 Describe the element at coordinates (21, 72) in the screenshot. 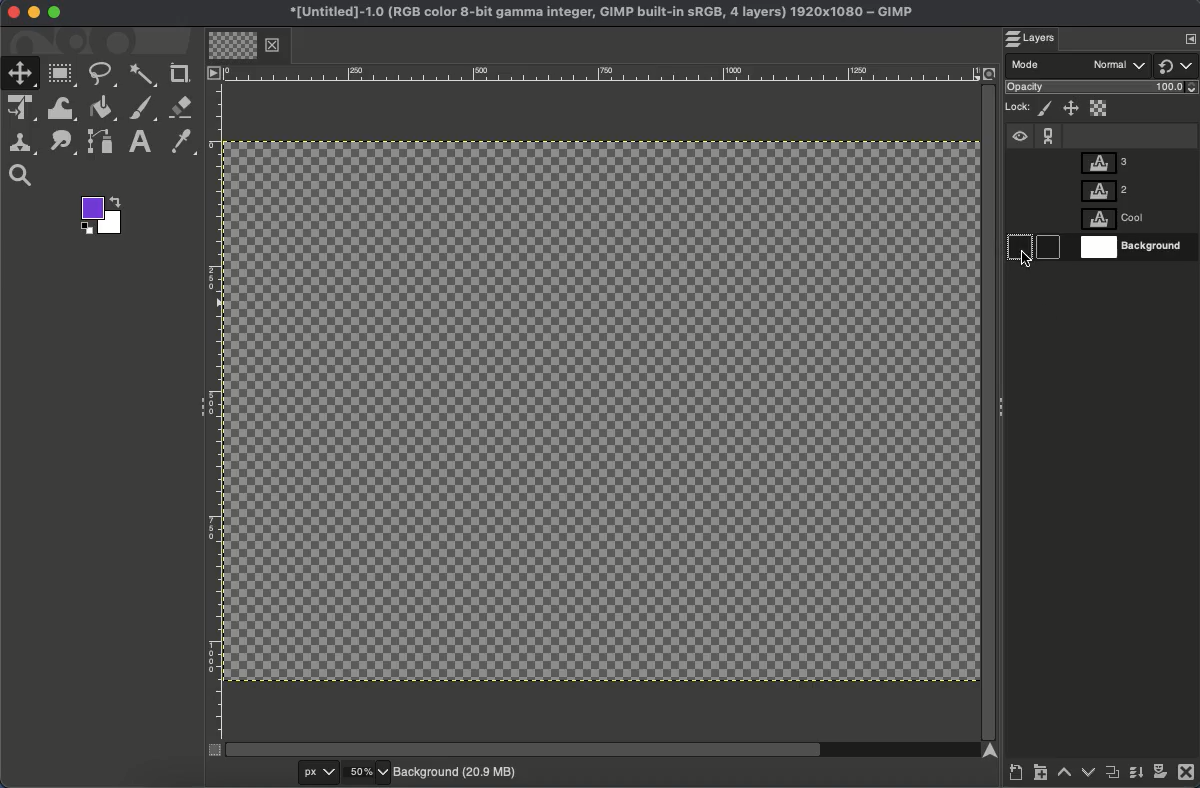

I see `Move tool` at that location.